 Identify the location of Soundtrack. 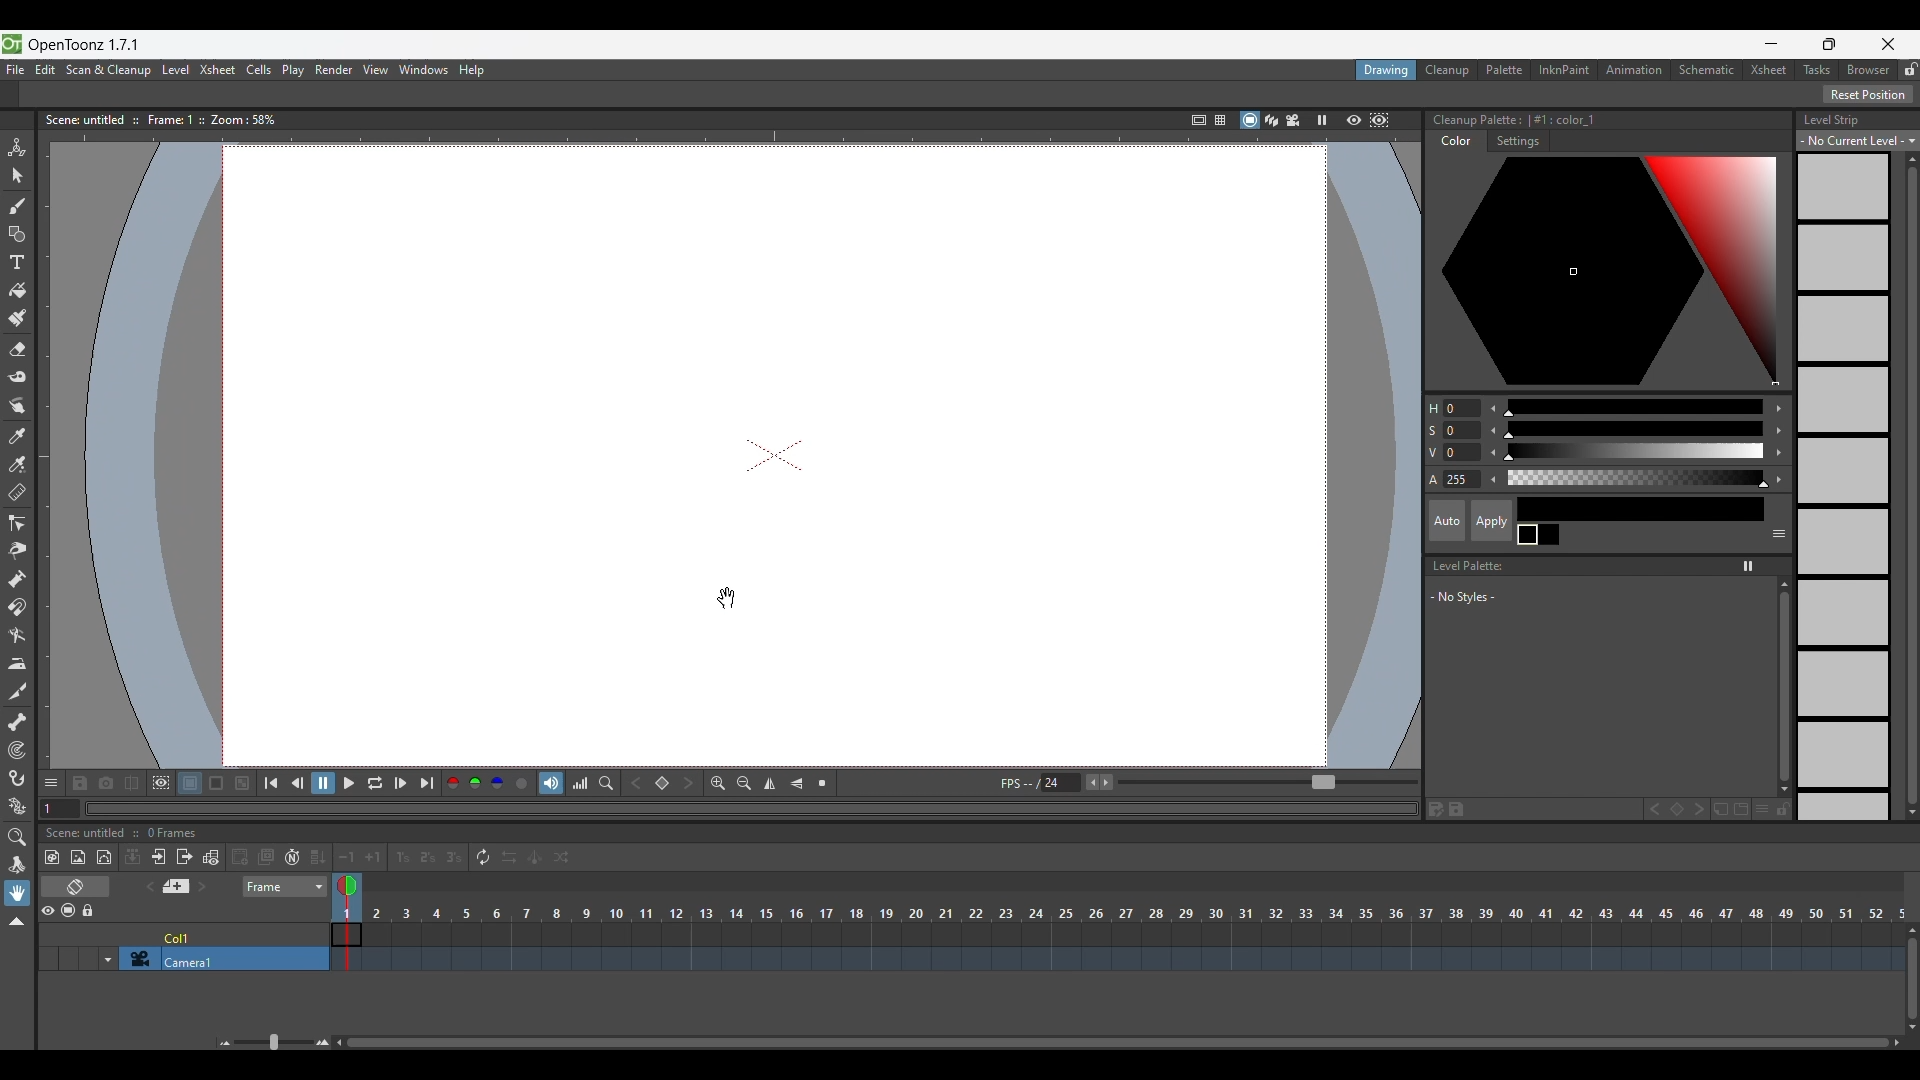
(551, 783).